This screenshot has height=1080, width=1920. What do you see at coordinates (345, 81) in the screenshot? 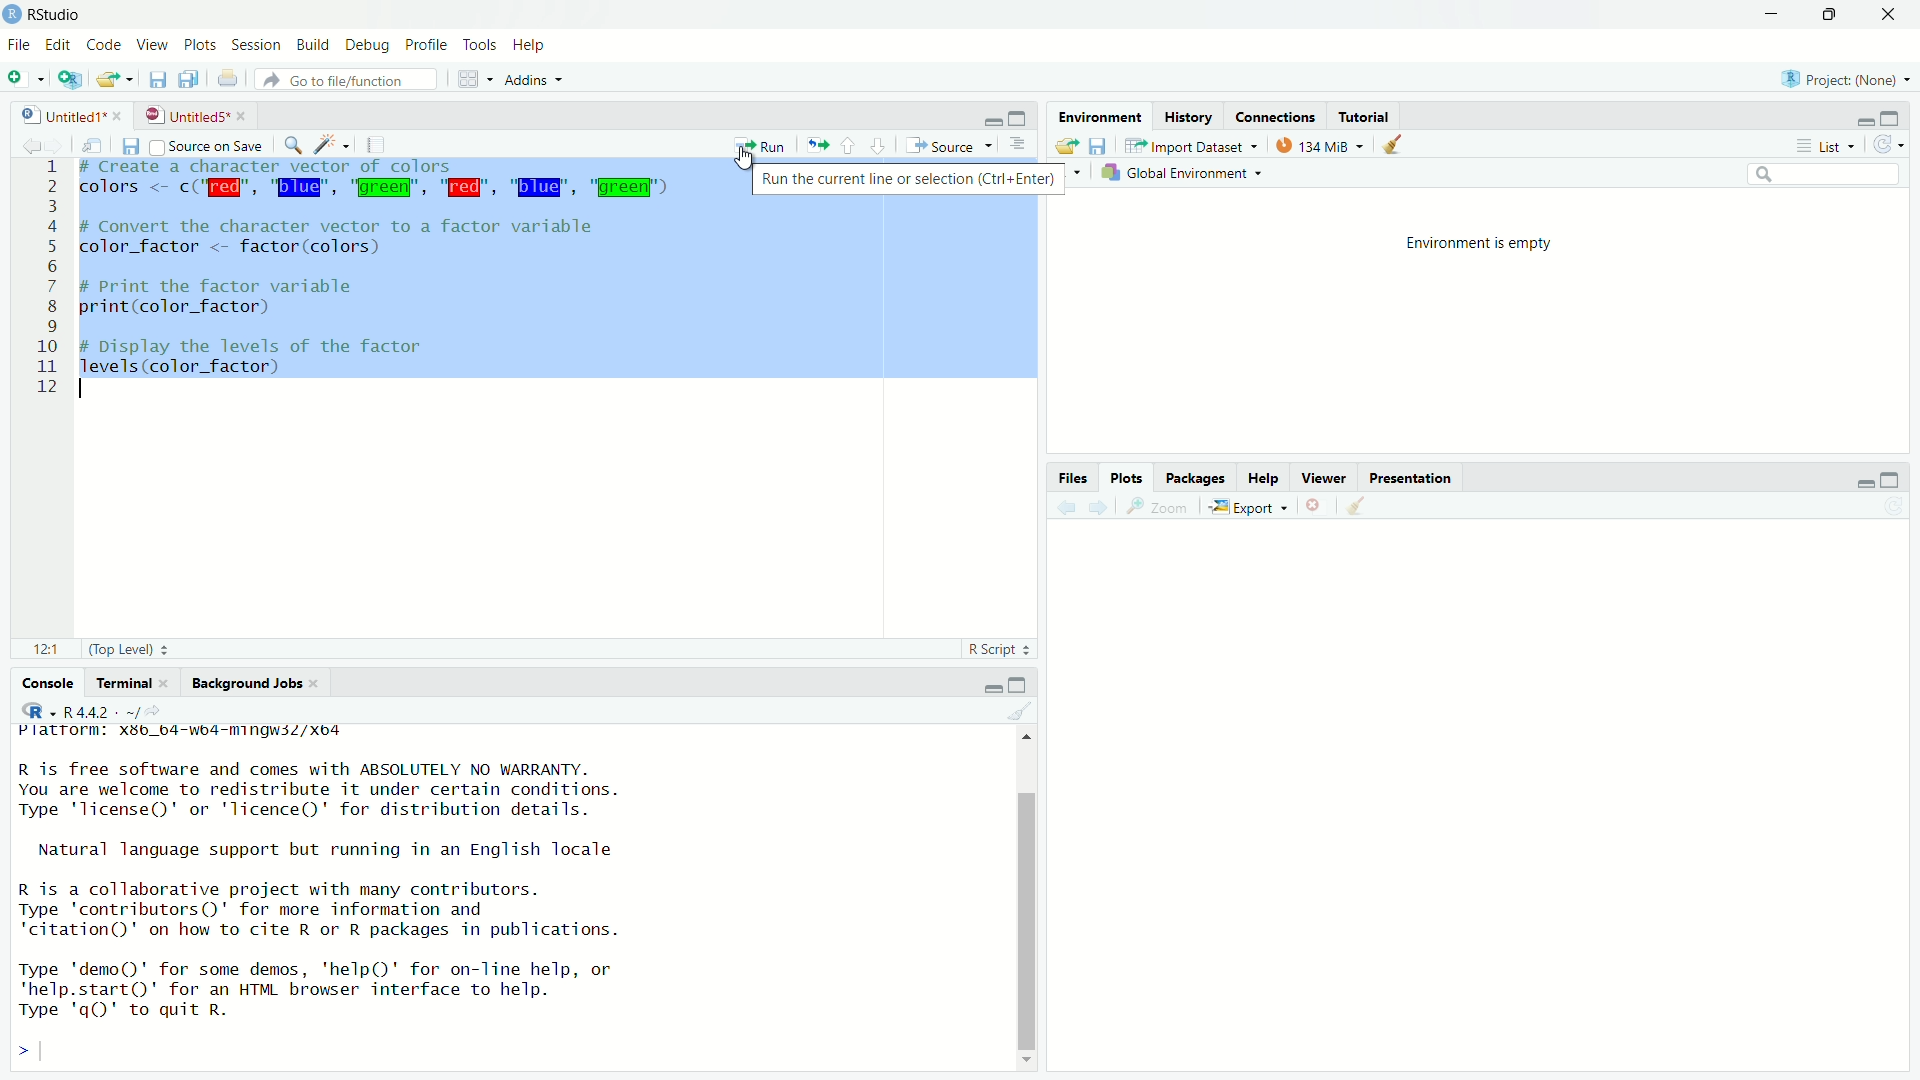
I see `go to file/function` at bounding box center [345, 81].